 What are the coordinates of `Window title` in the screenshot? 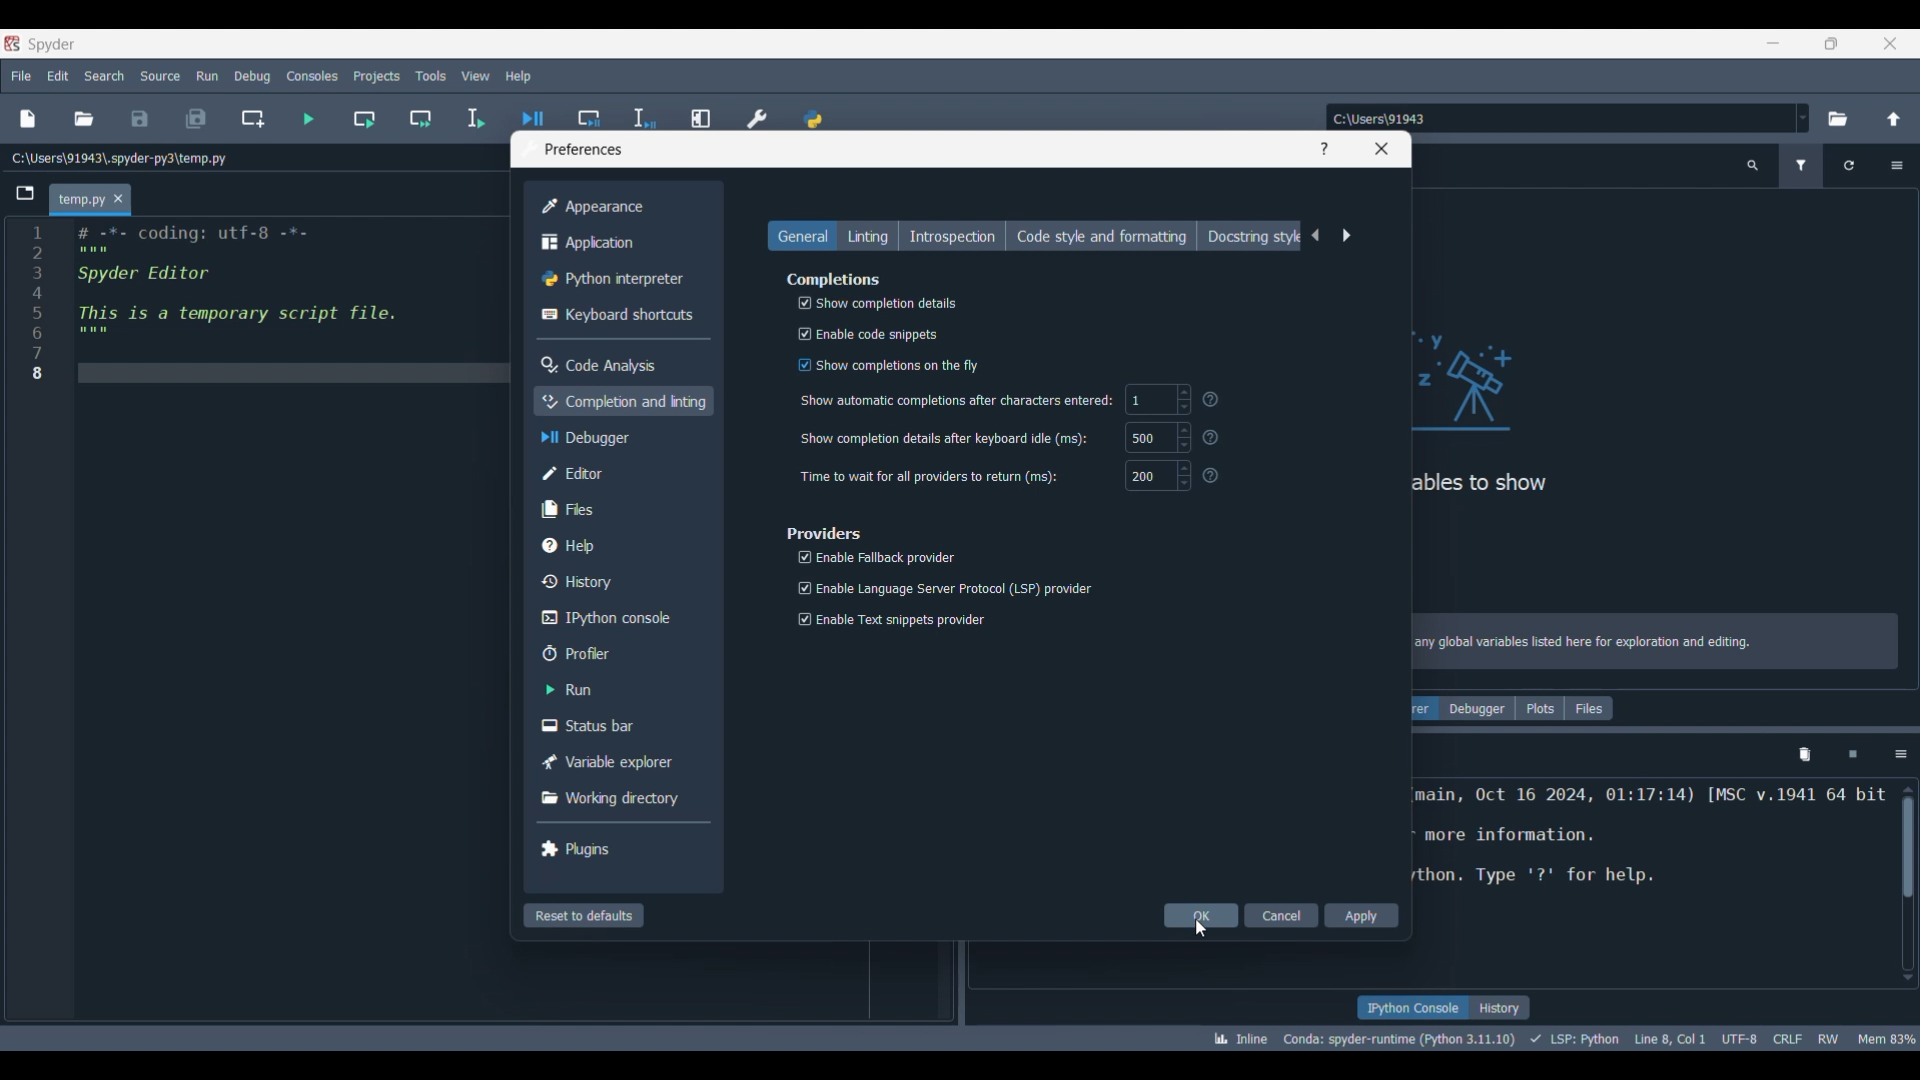 It's located at (584, 149).